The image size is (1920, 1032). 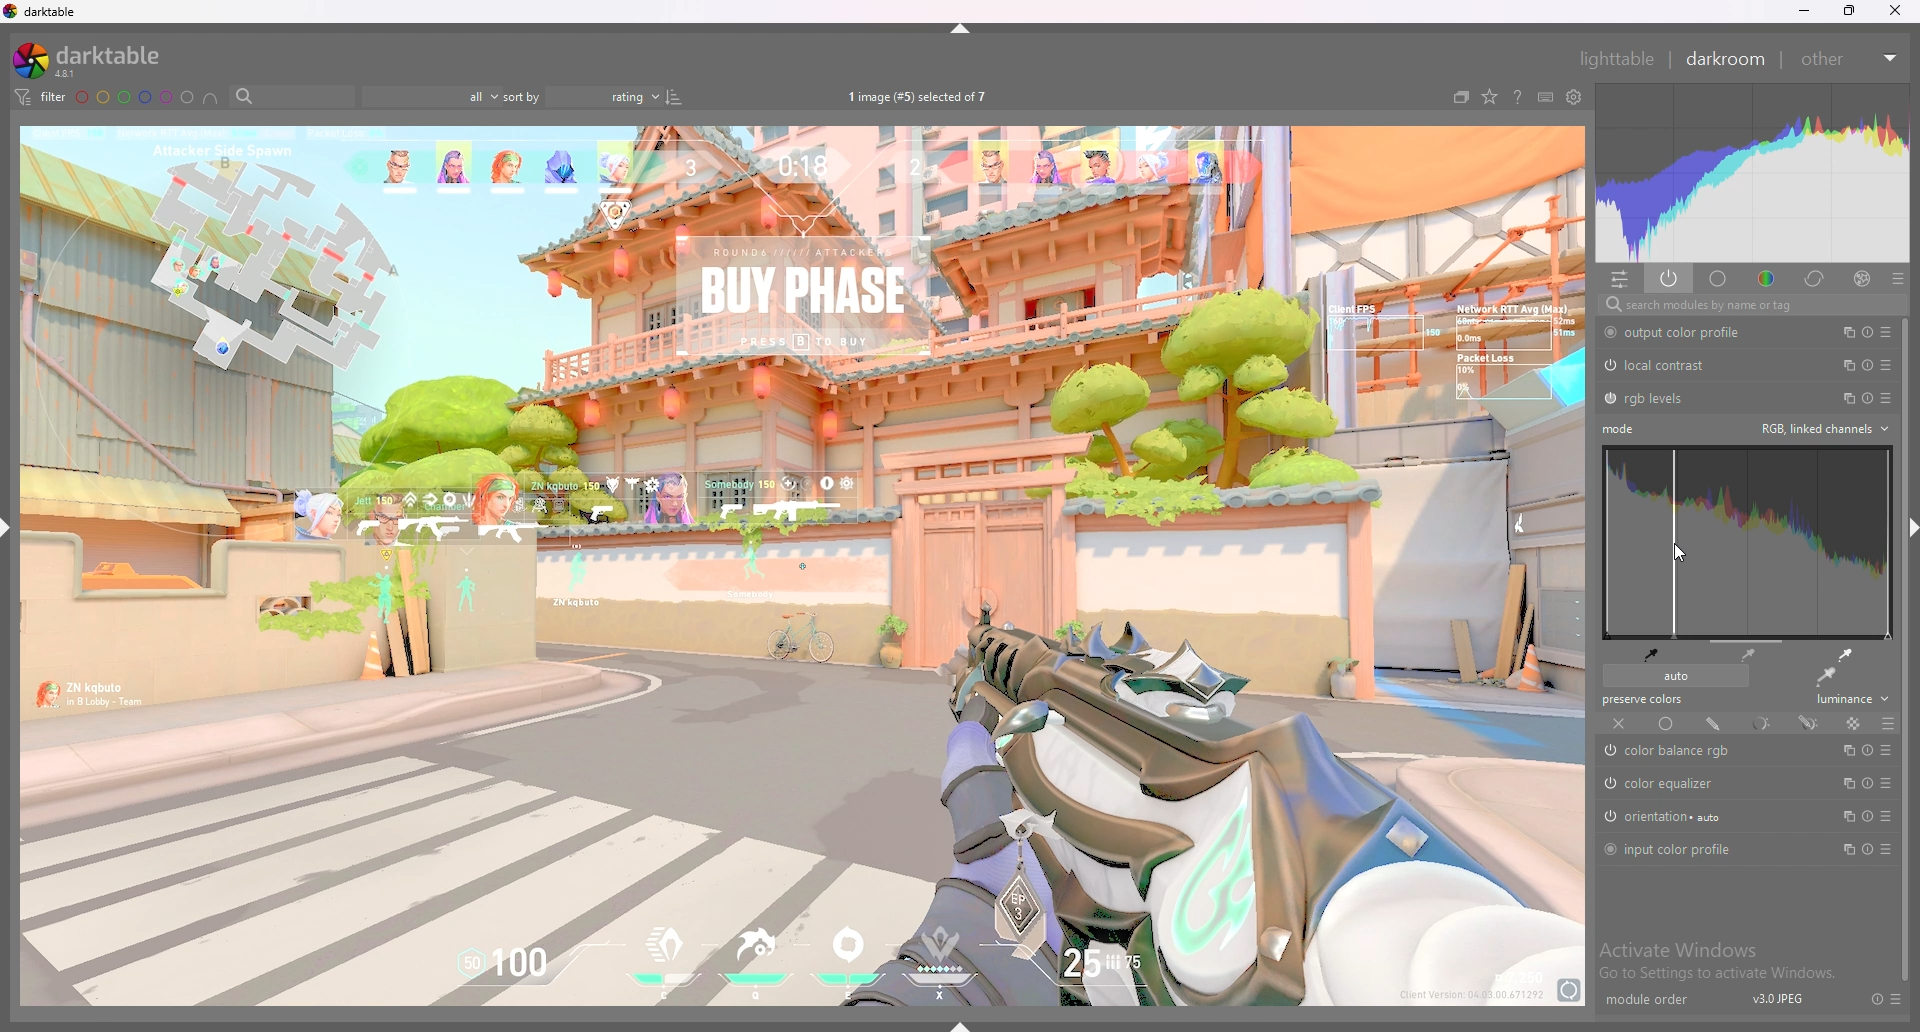 I want to click on version, so click(x=1779, y=1002).